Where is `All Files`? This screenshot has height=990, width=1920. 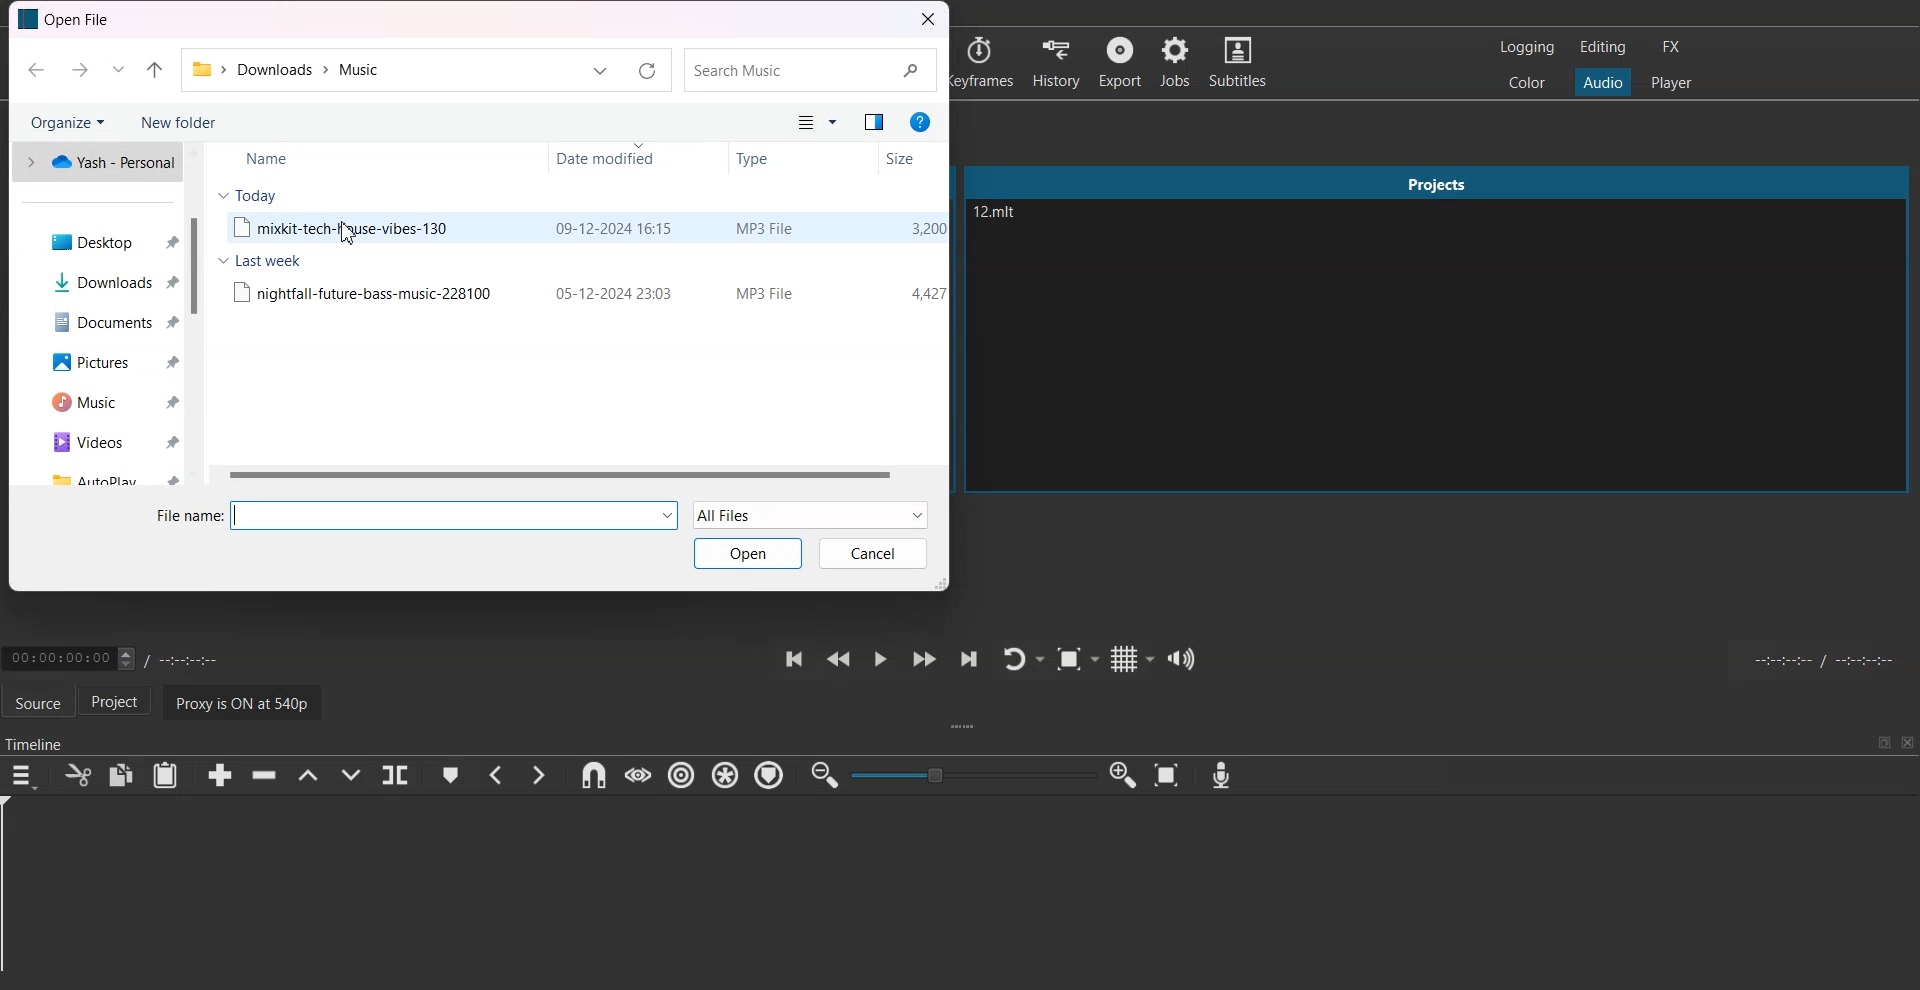
All Files is located at coordinates (811, 515).